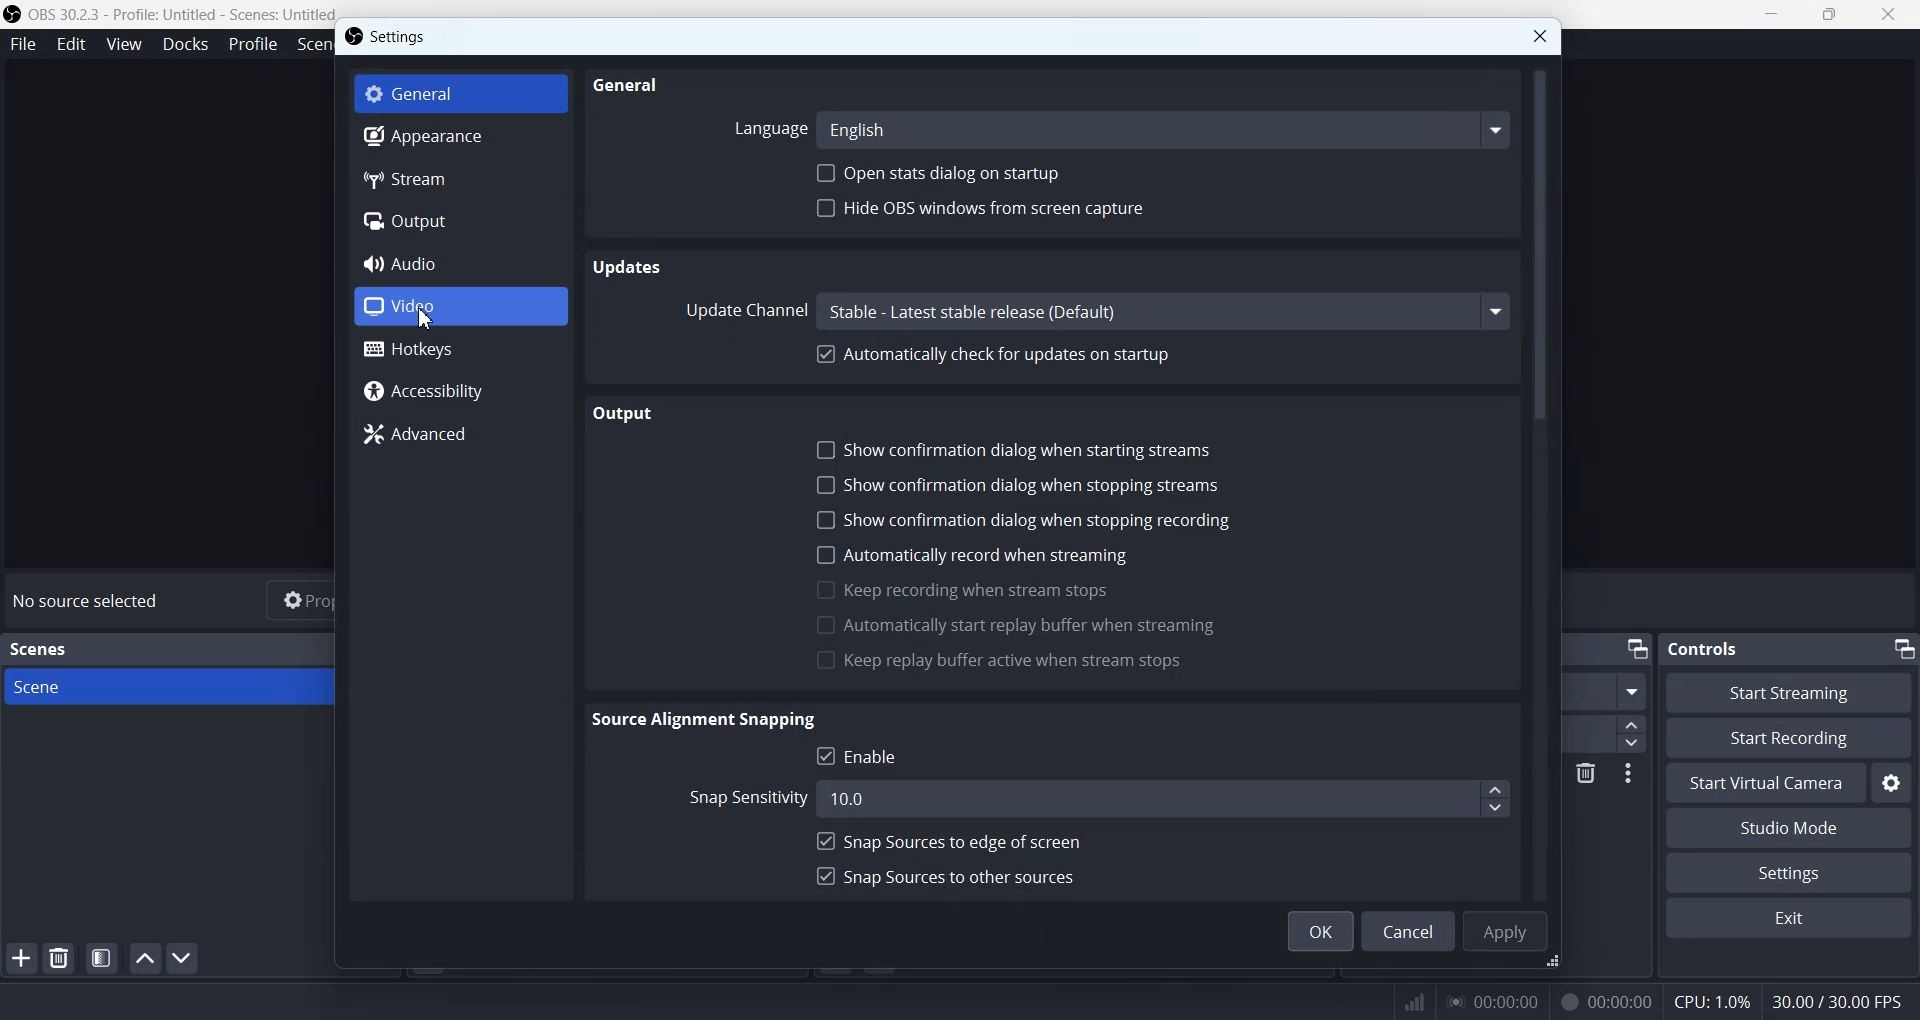 This screenshot has height=1020, width=1920. What do you see at coordinates (862, 755) in the screenshot?
I see `Enable` at bounding box center [862, 755].